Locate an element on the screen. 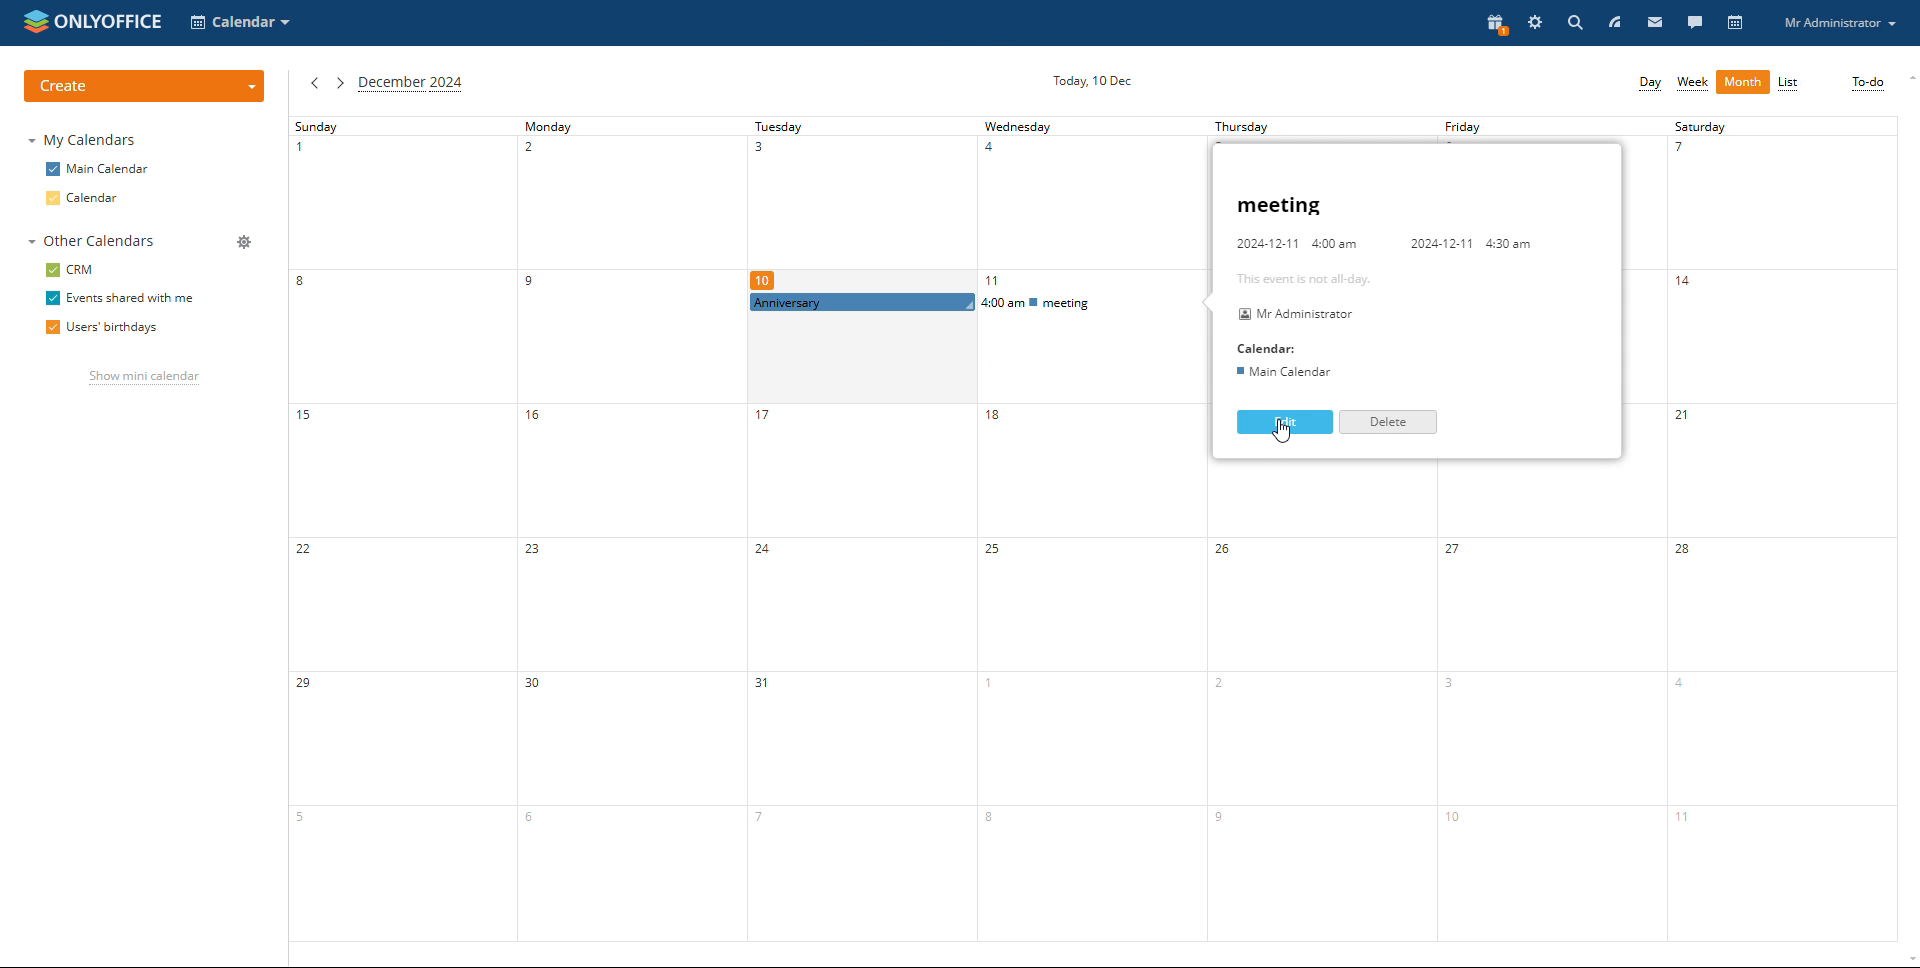 The height and width of the screenshot is (968, 1920). h | ‘This event is not all-day. is located at coordinates (1305, 279).